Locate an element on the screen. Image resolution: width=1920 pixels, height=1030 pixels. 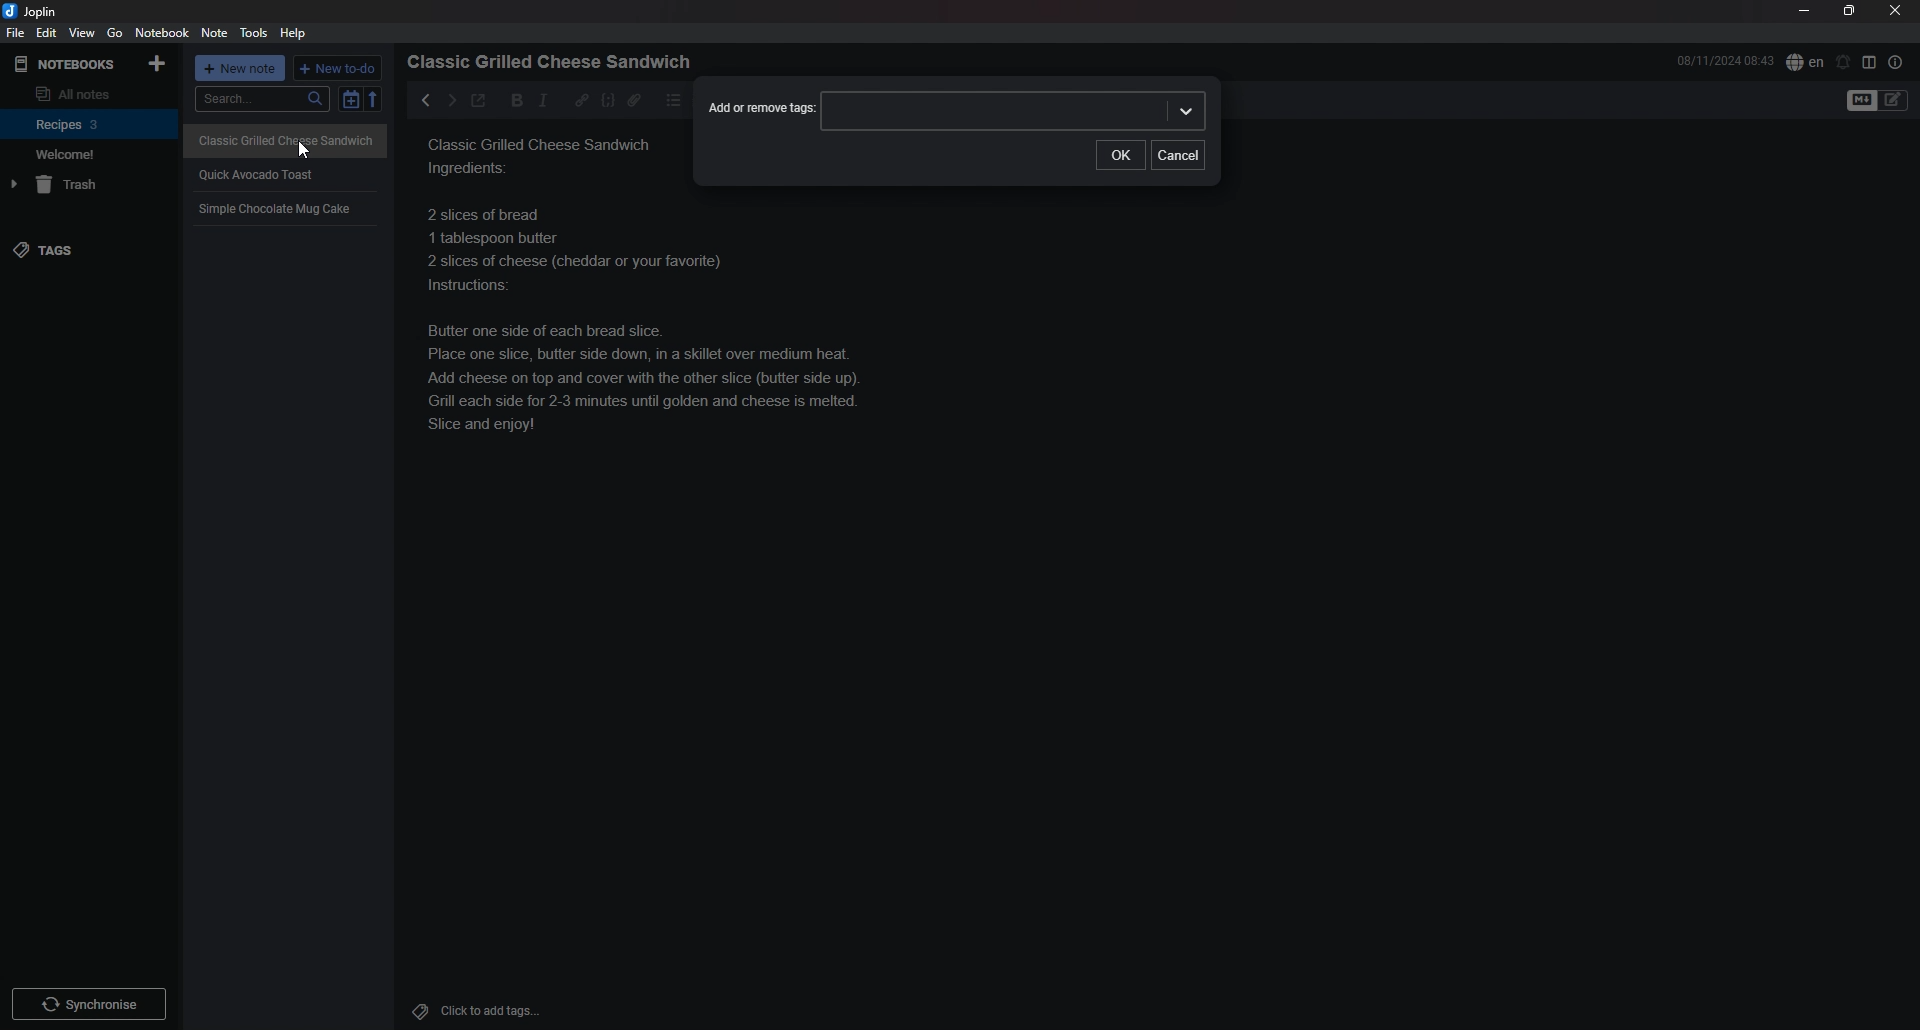
cursor is located at coordinates (304, 151).